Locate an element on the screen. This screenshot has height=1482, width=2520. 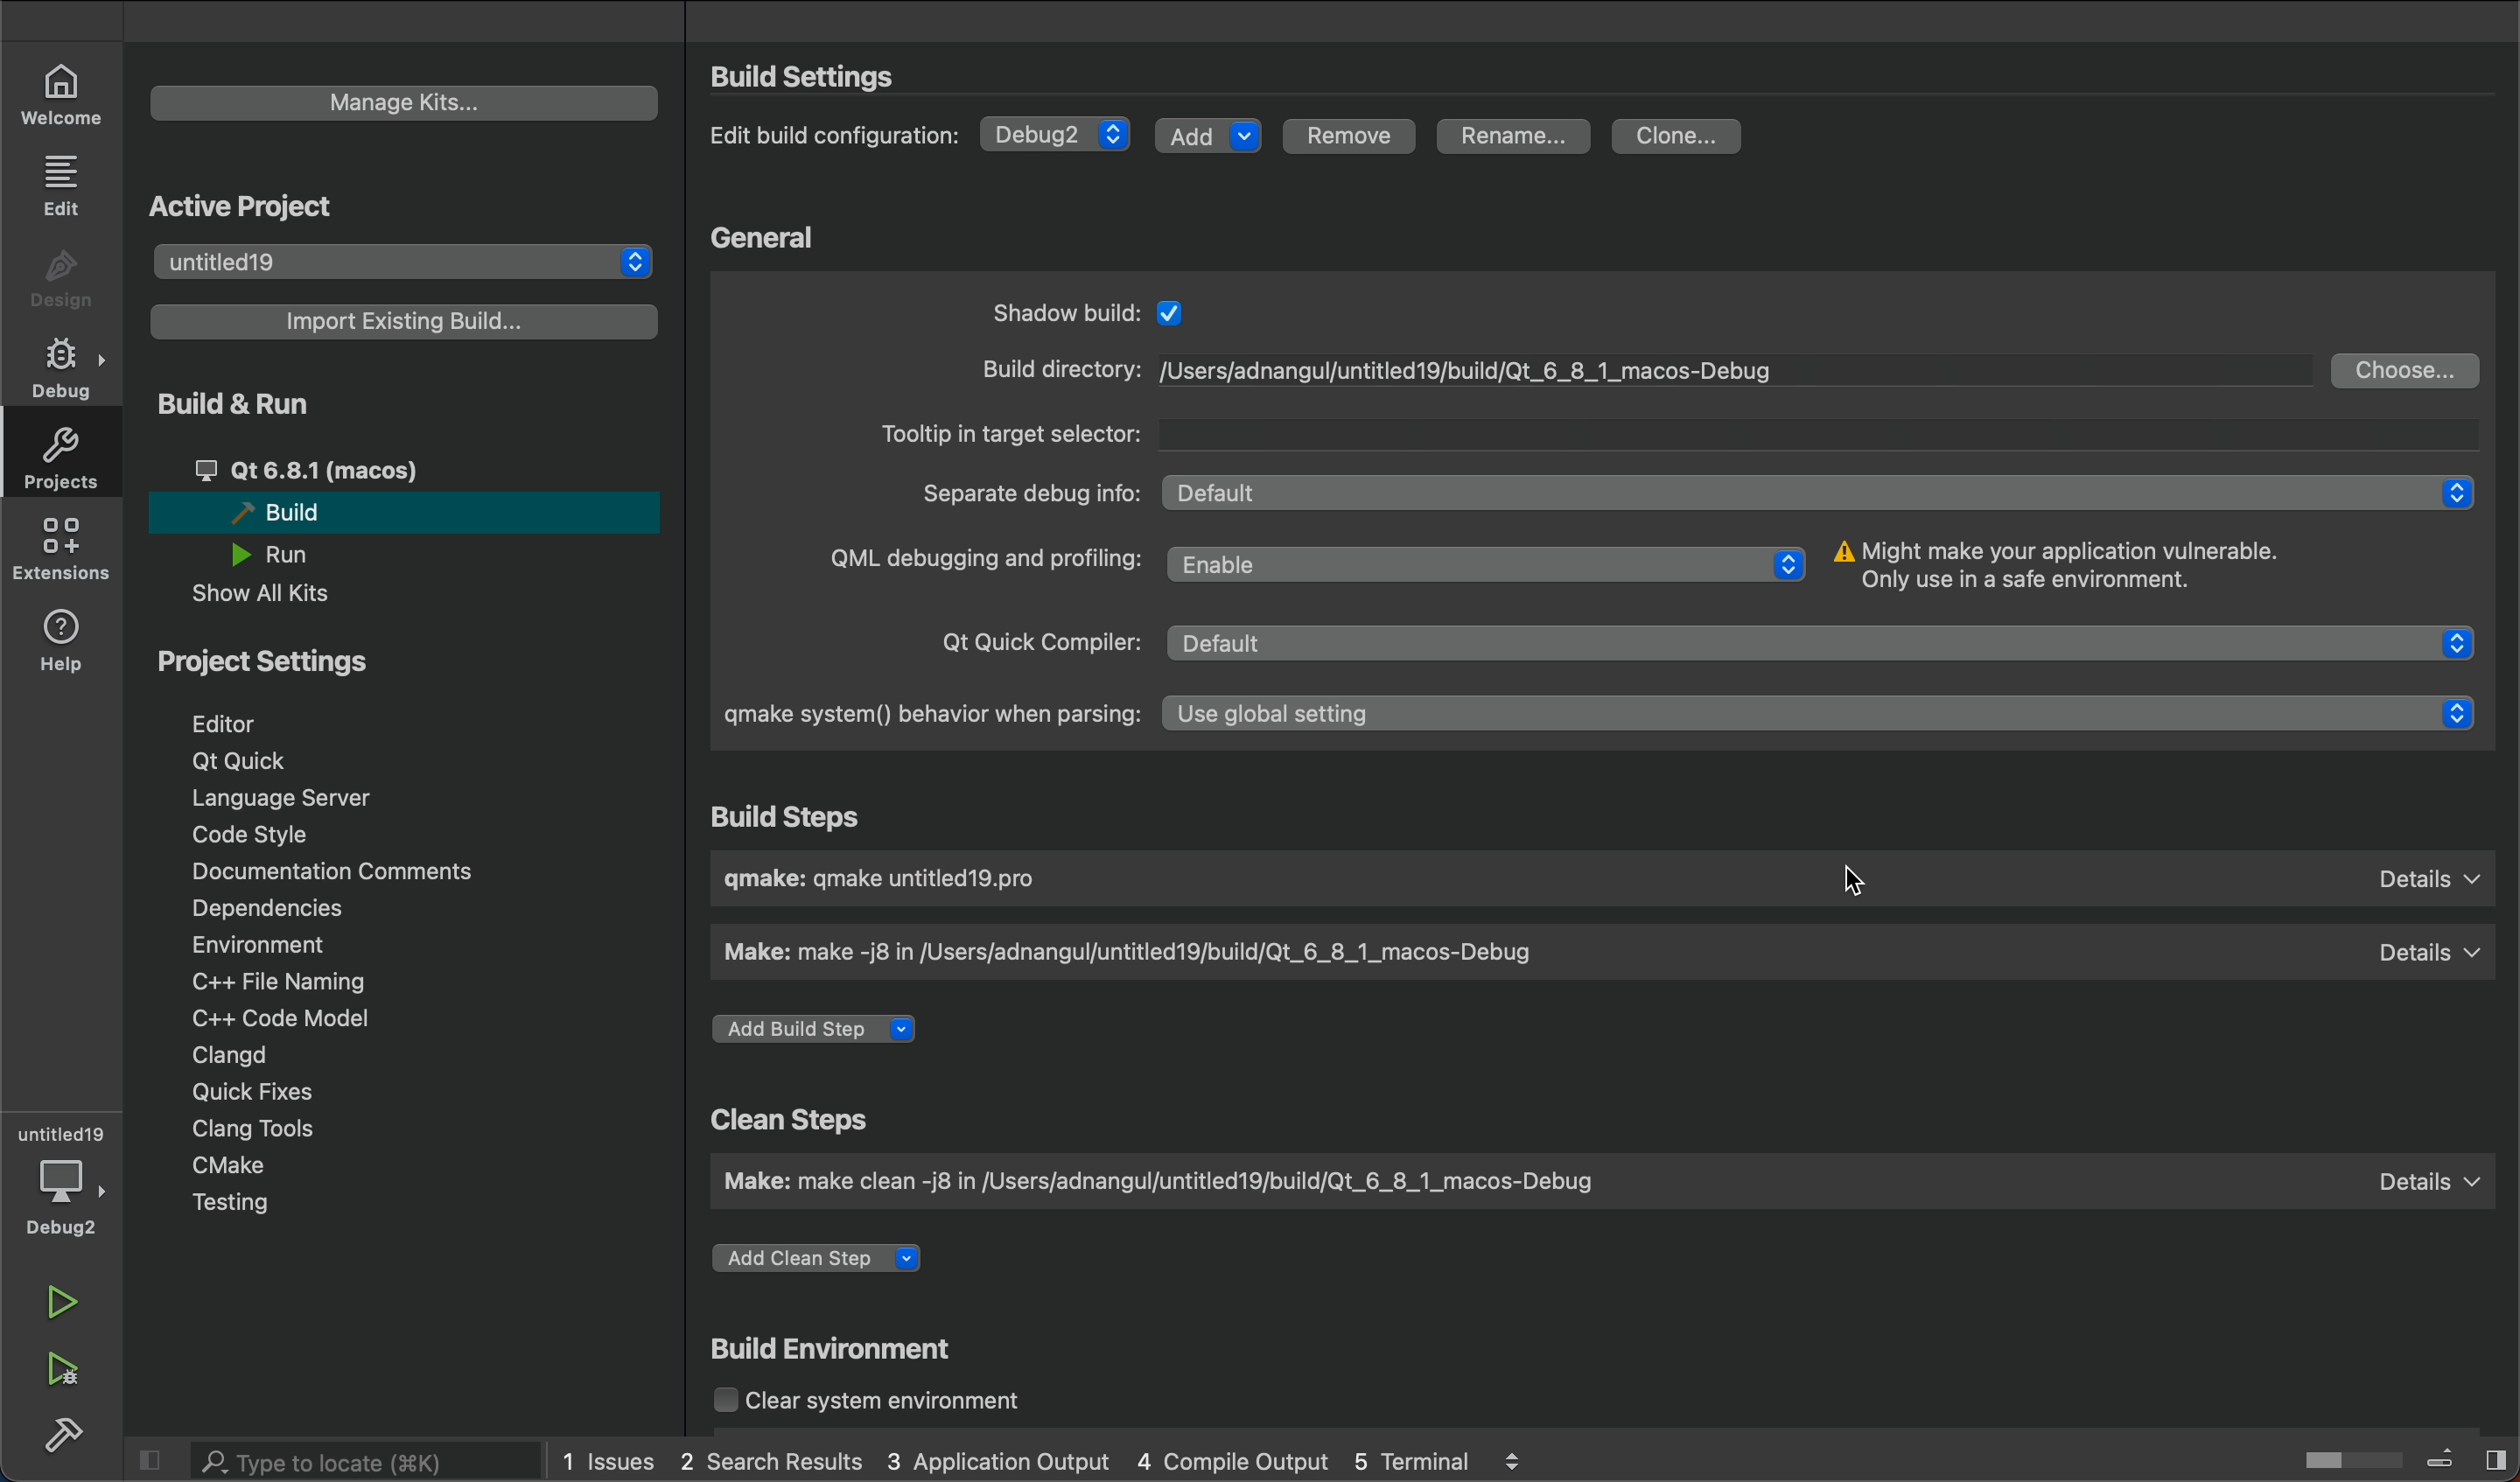
quick fixes is located at coordinates (245, 1090).